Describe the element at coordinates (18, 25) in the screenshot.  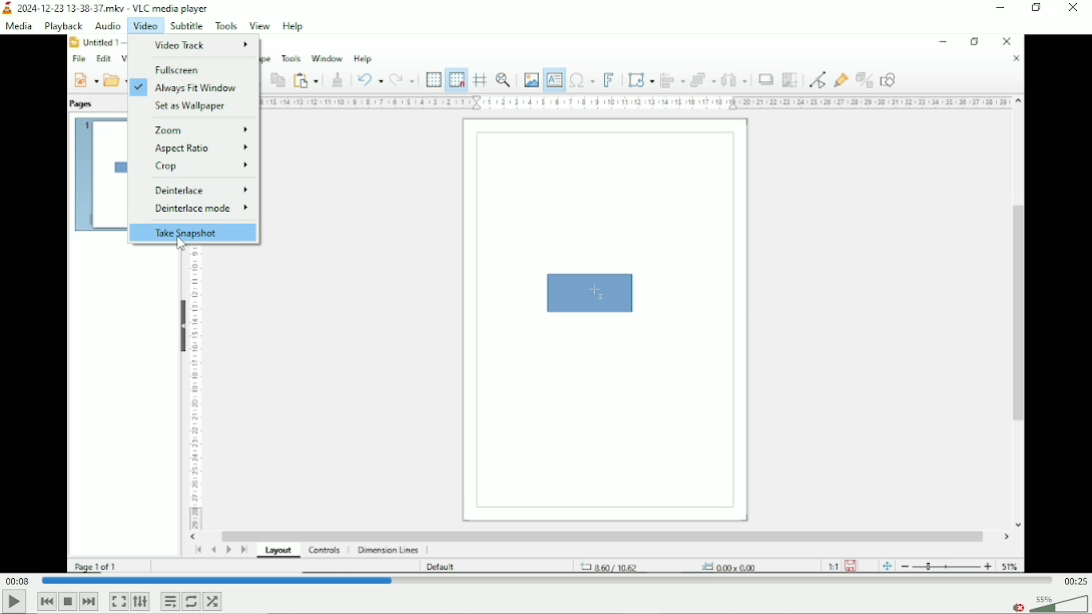
I see `Media` at that location.